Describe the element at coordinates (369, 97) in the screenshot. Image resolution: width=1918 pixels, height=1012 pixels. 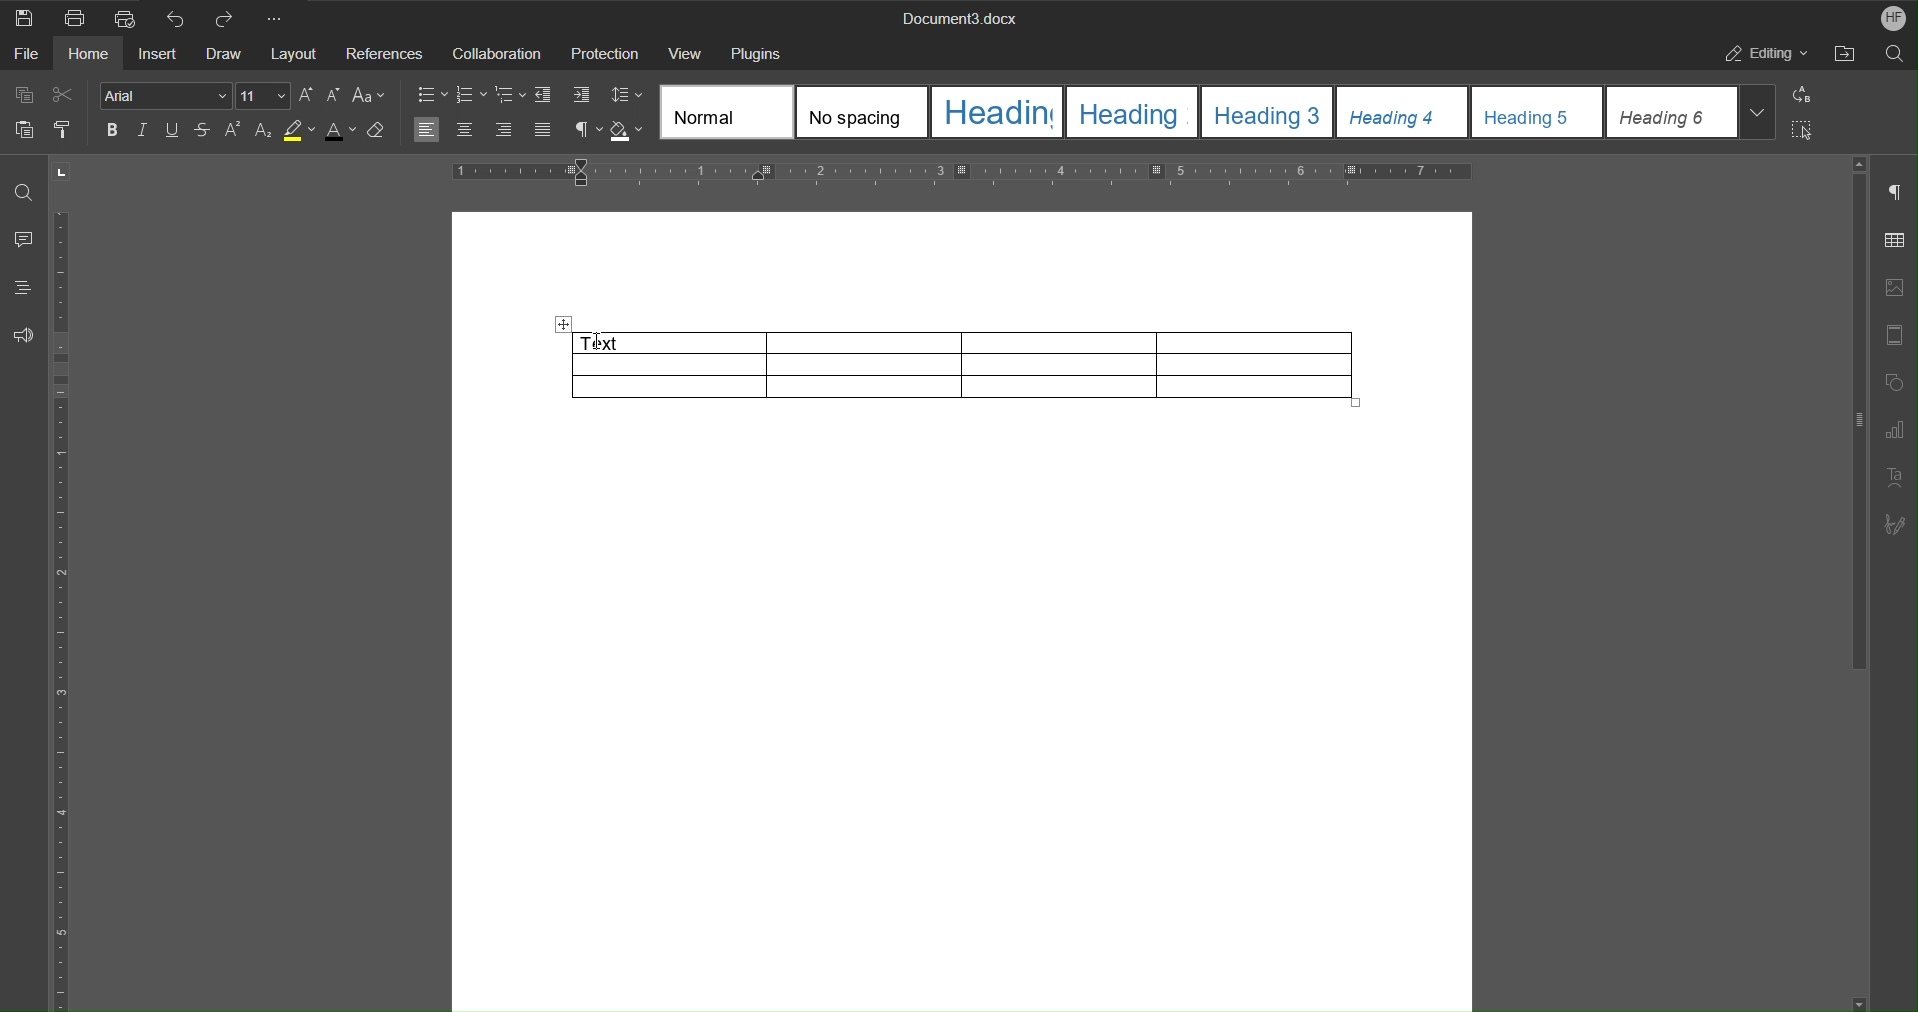
I see `Text Case Settings` at that location.